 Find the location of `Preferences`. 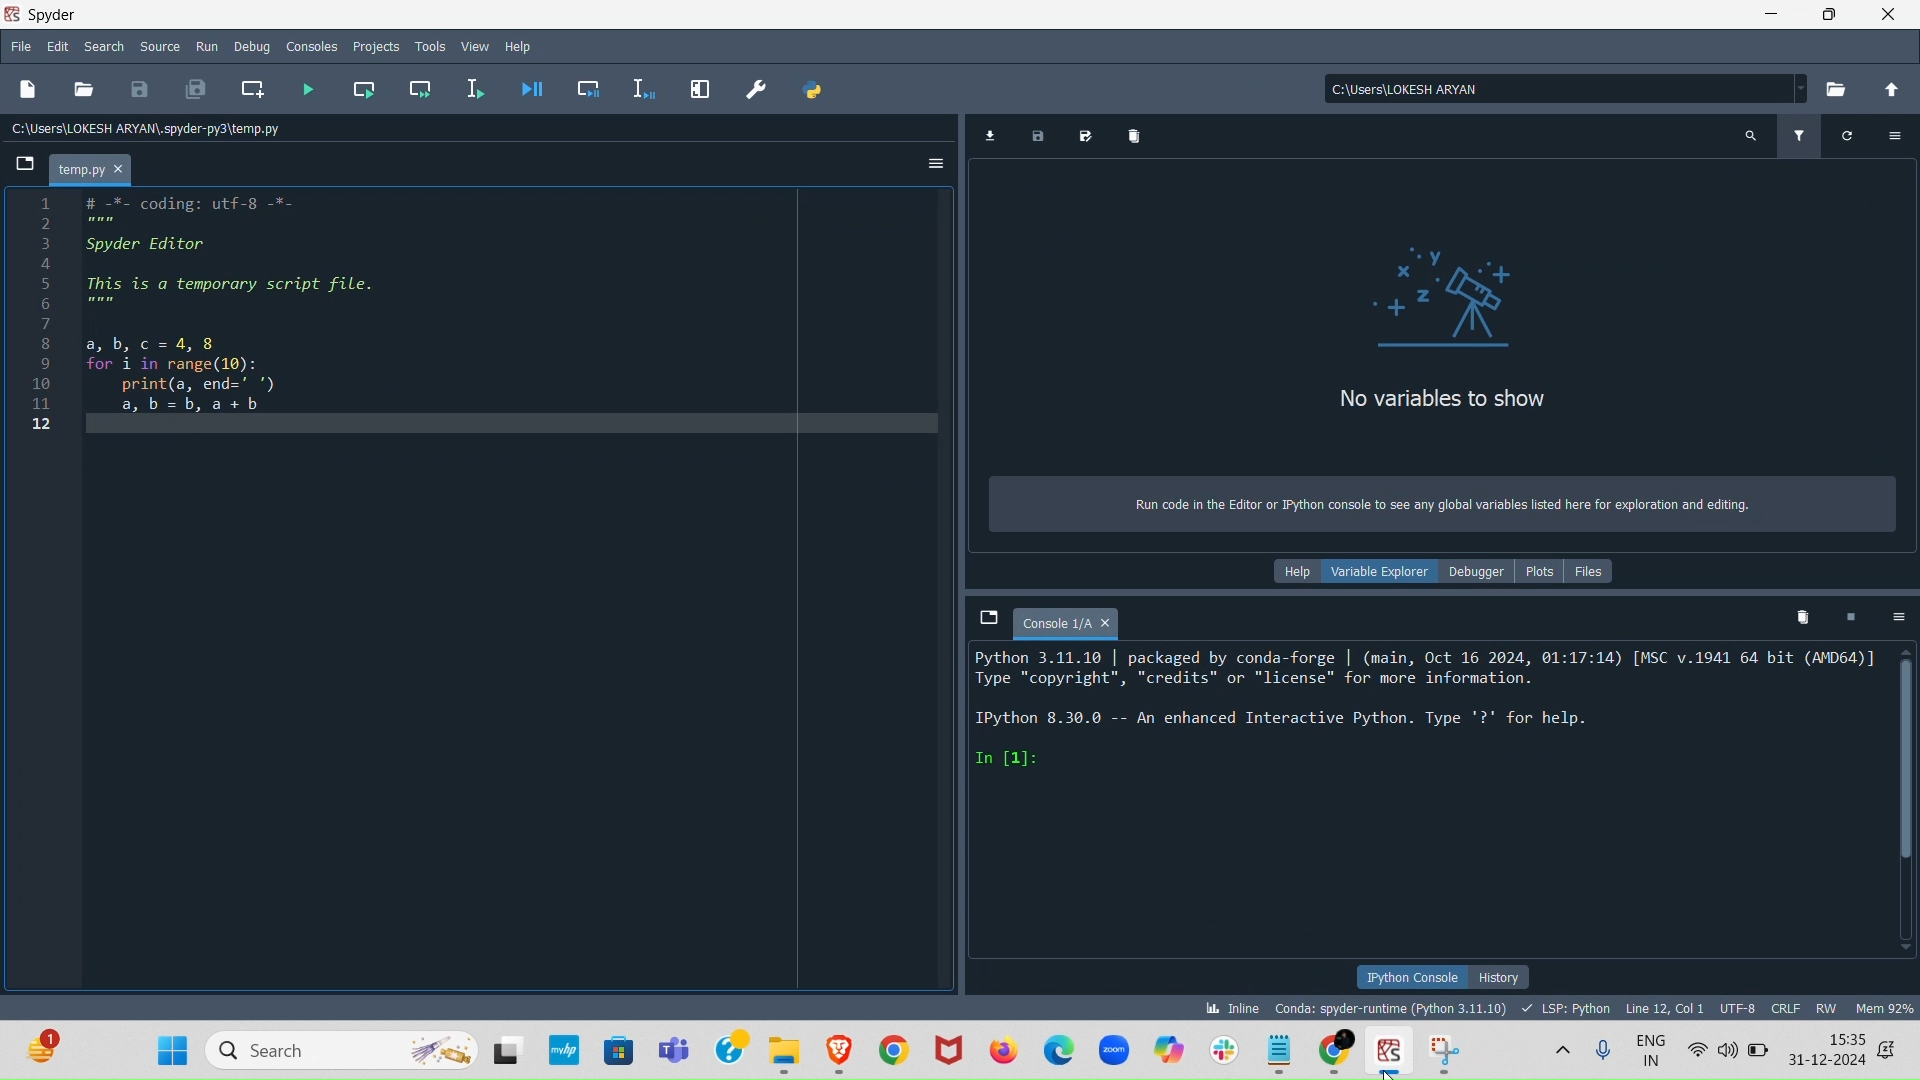

Preferences is located at coordinates (760, 85).